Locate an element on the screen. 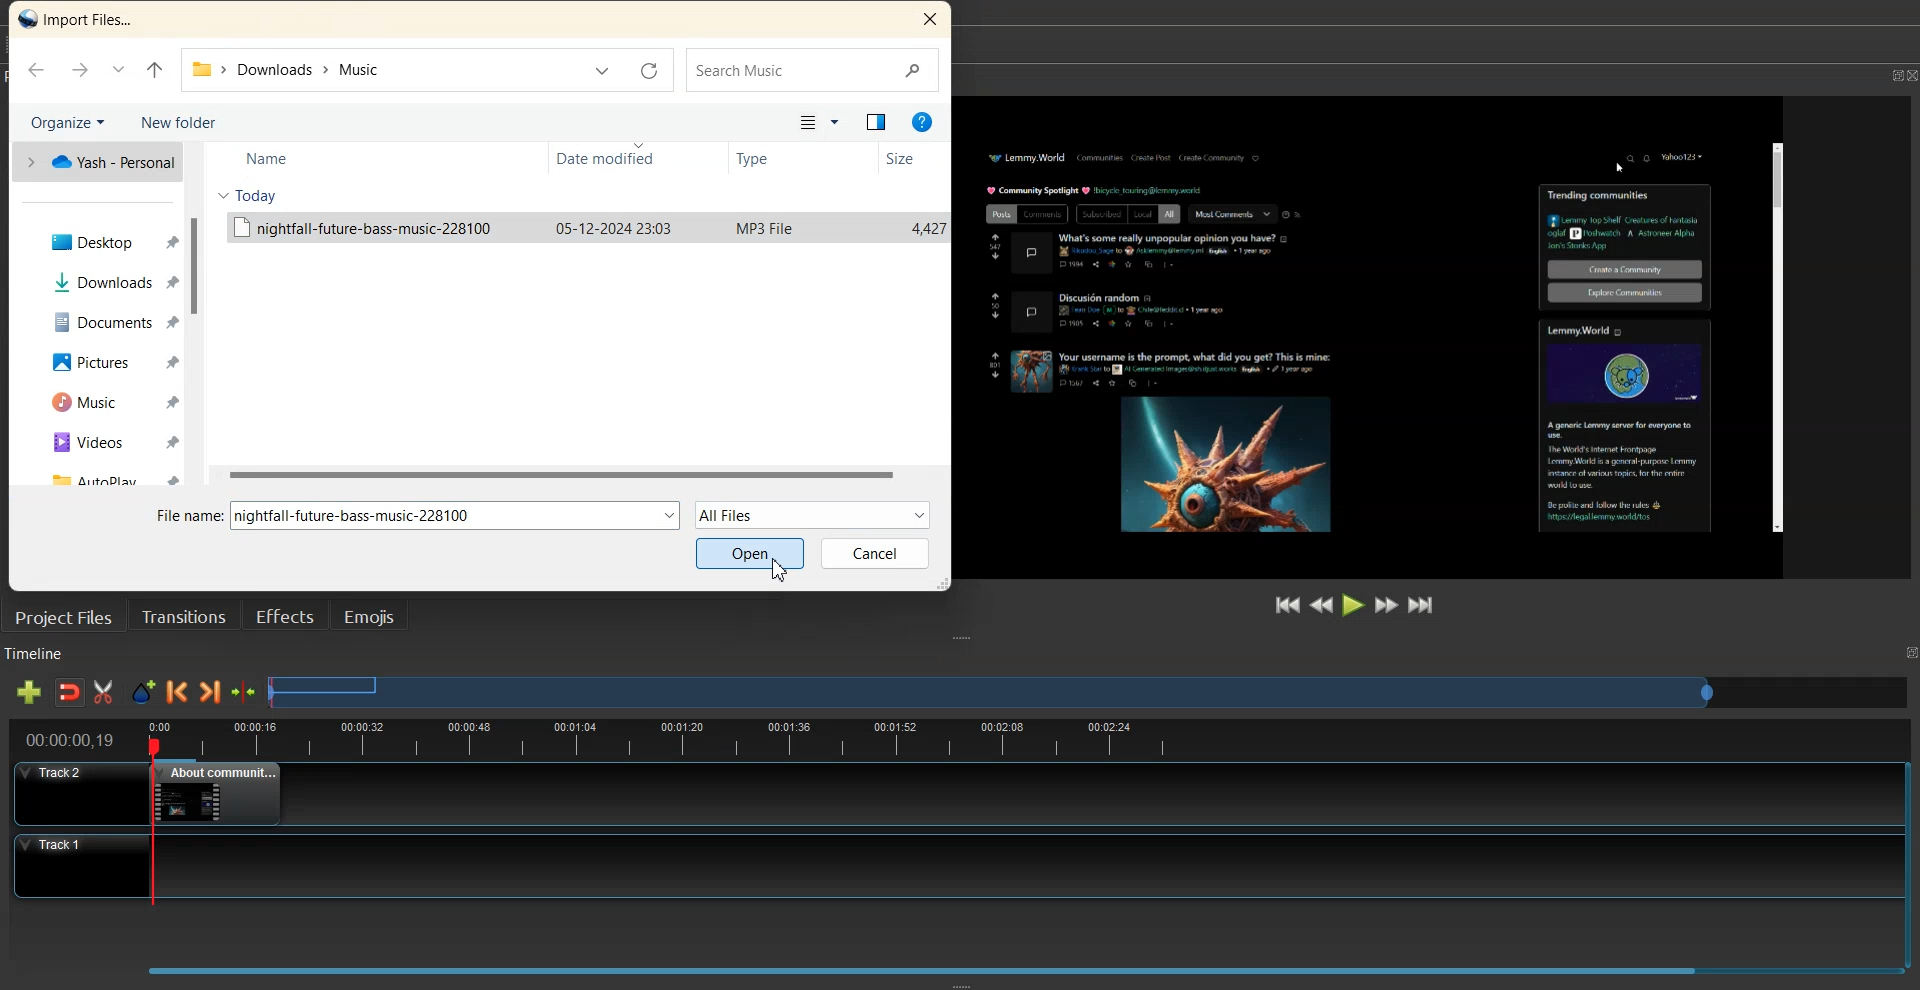 The width and height of the screenshot is (1920, 990). Search Bar is located at coordinates (815, 70).